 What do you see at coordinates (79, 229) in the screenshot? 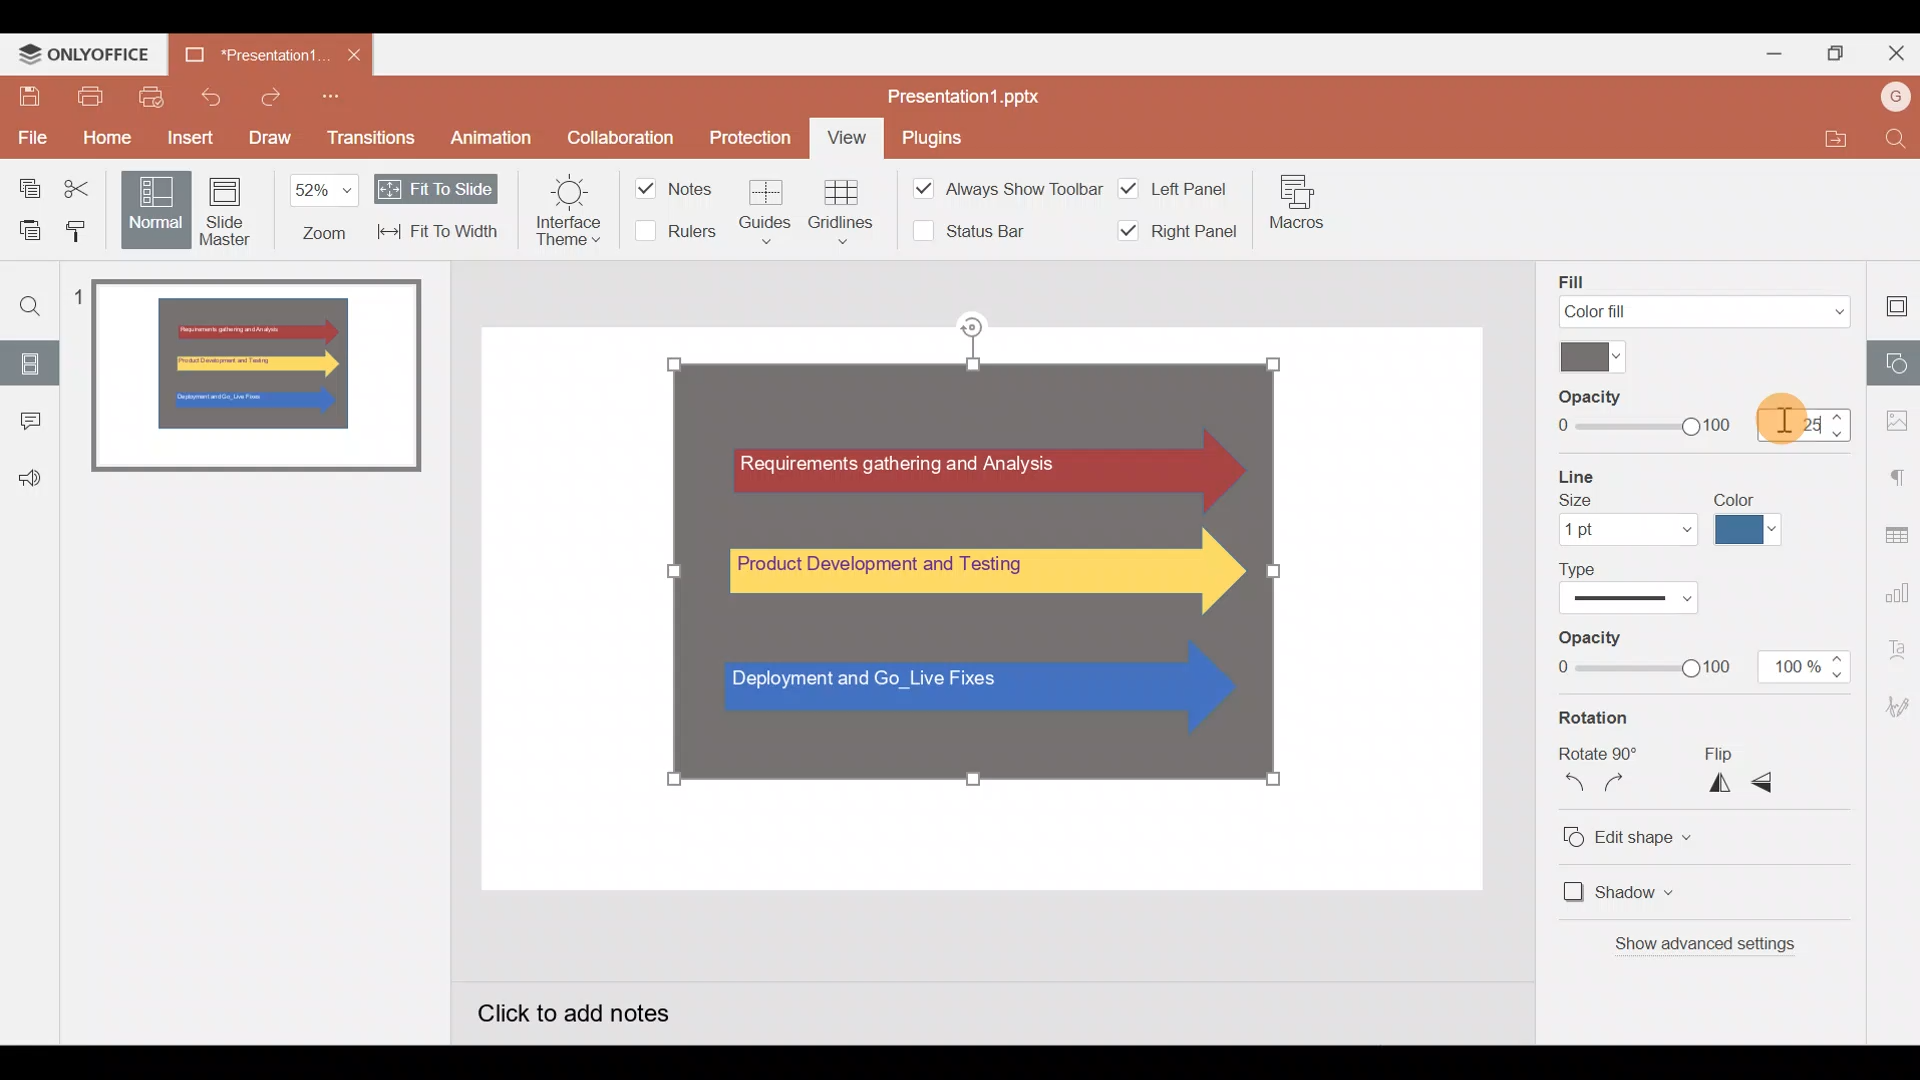
I see `Copy style` at bounding box center [79, 229].